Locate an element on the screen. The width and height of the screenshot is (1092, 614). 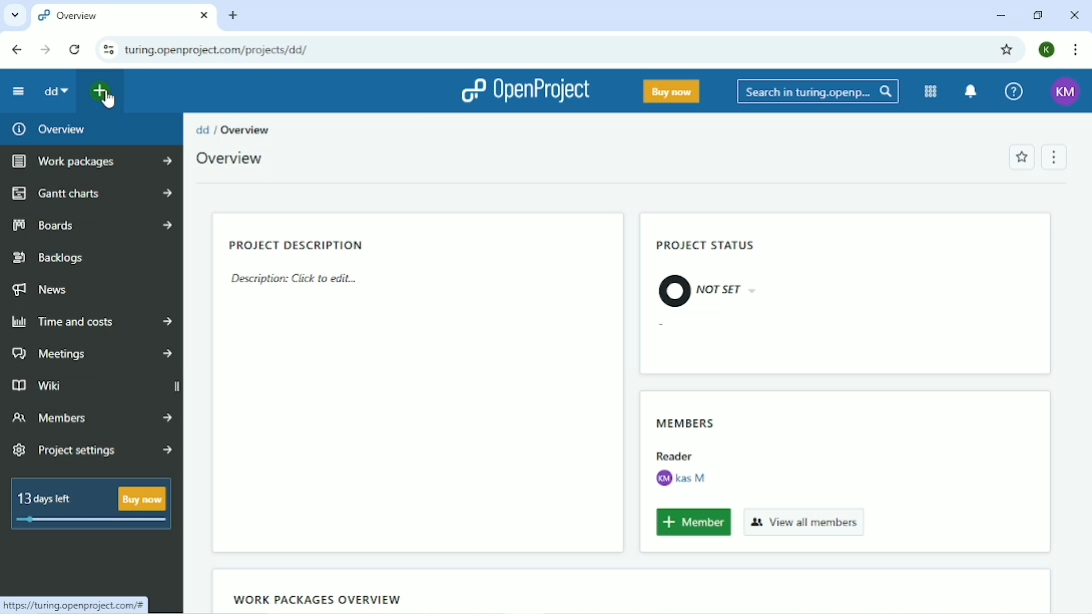
OpenProject is located at coordinates (527, 91).